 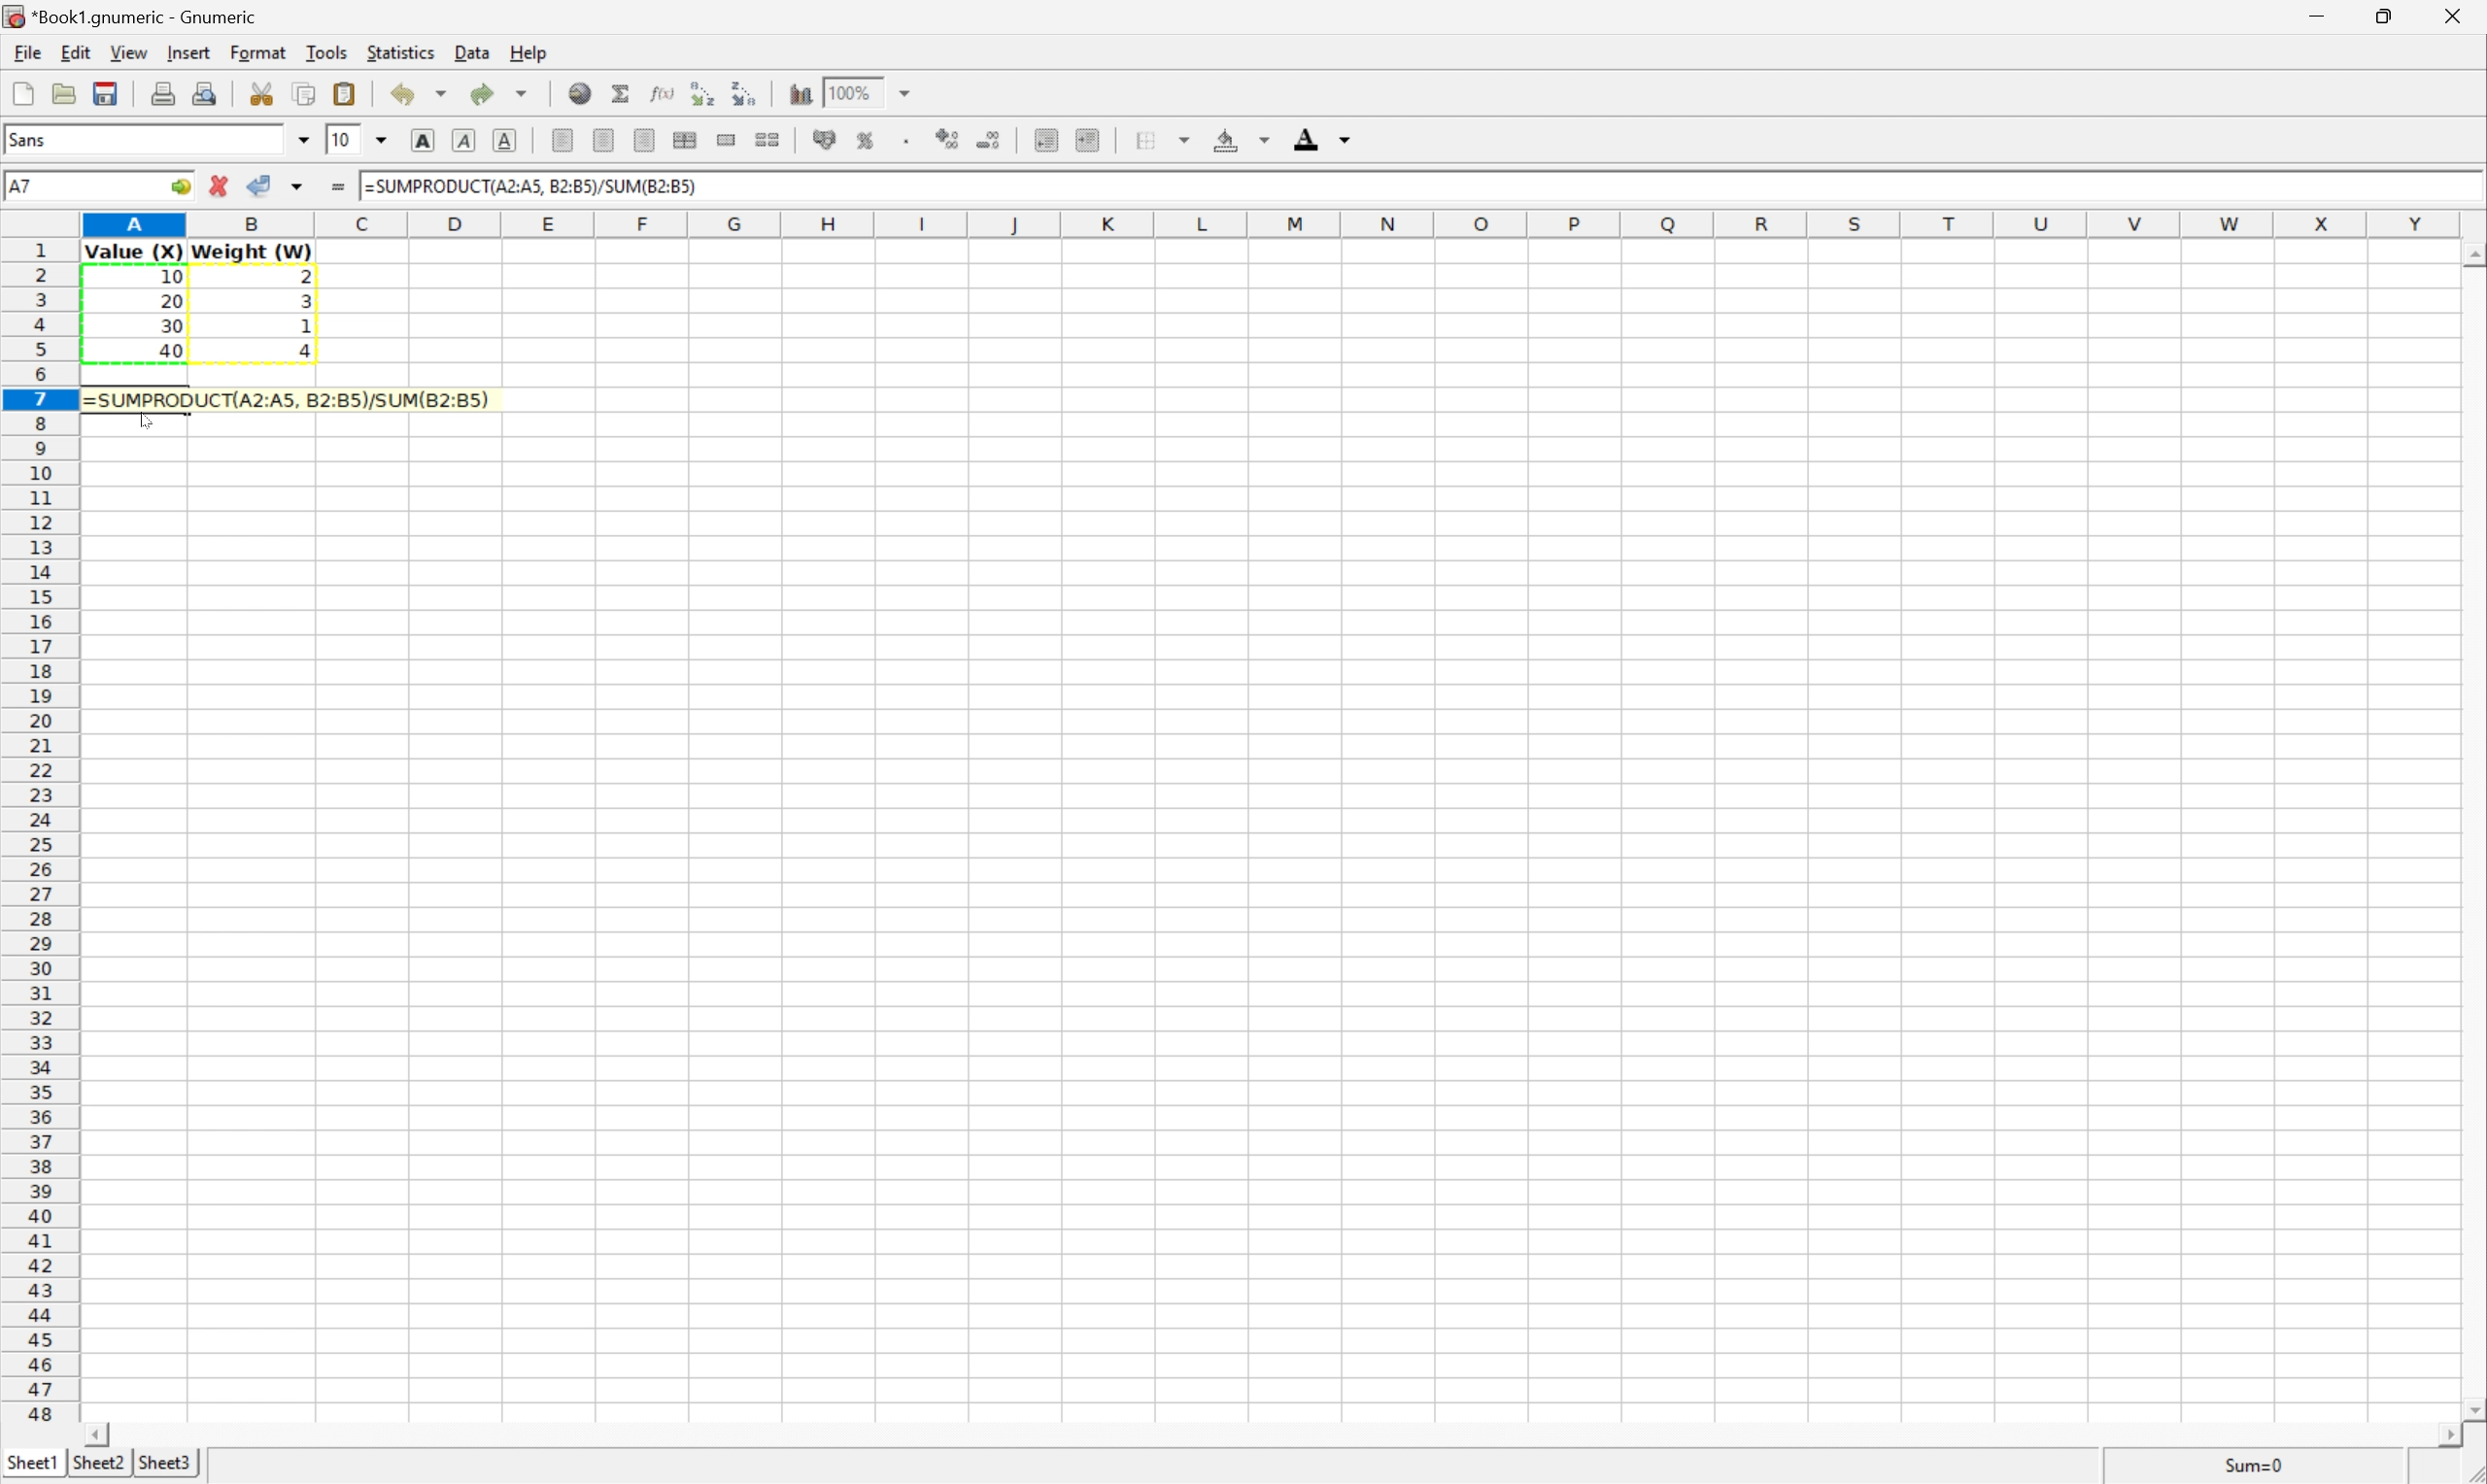 What do you see at coordinates (258, 53) in the screenshot?
I see `Format` at bounding box center [258, 53].